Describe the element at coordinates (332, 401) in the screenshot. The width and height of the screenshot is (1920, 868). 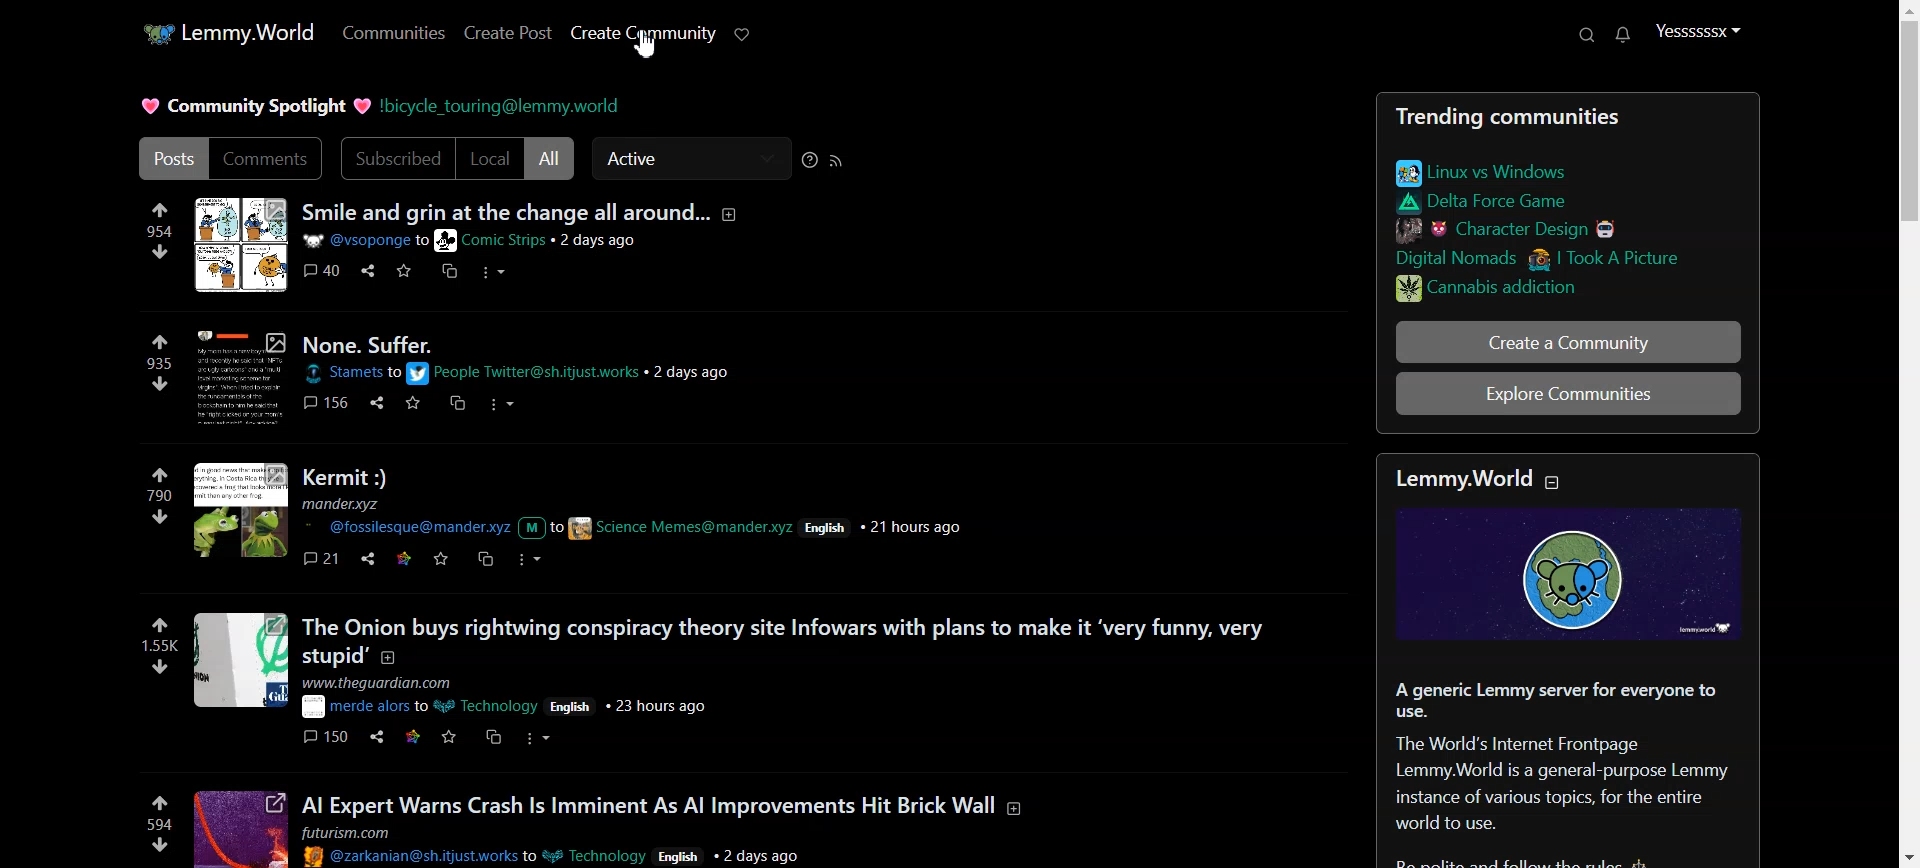
I see `comments` at that location.